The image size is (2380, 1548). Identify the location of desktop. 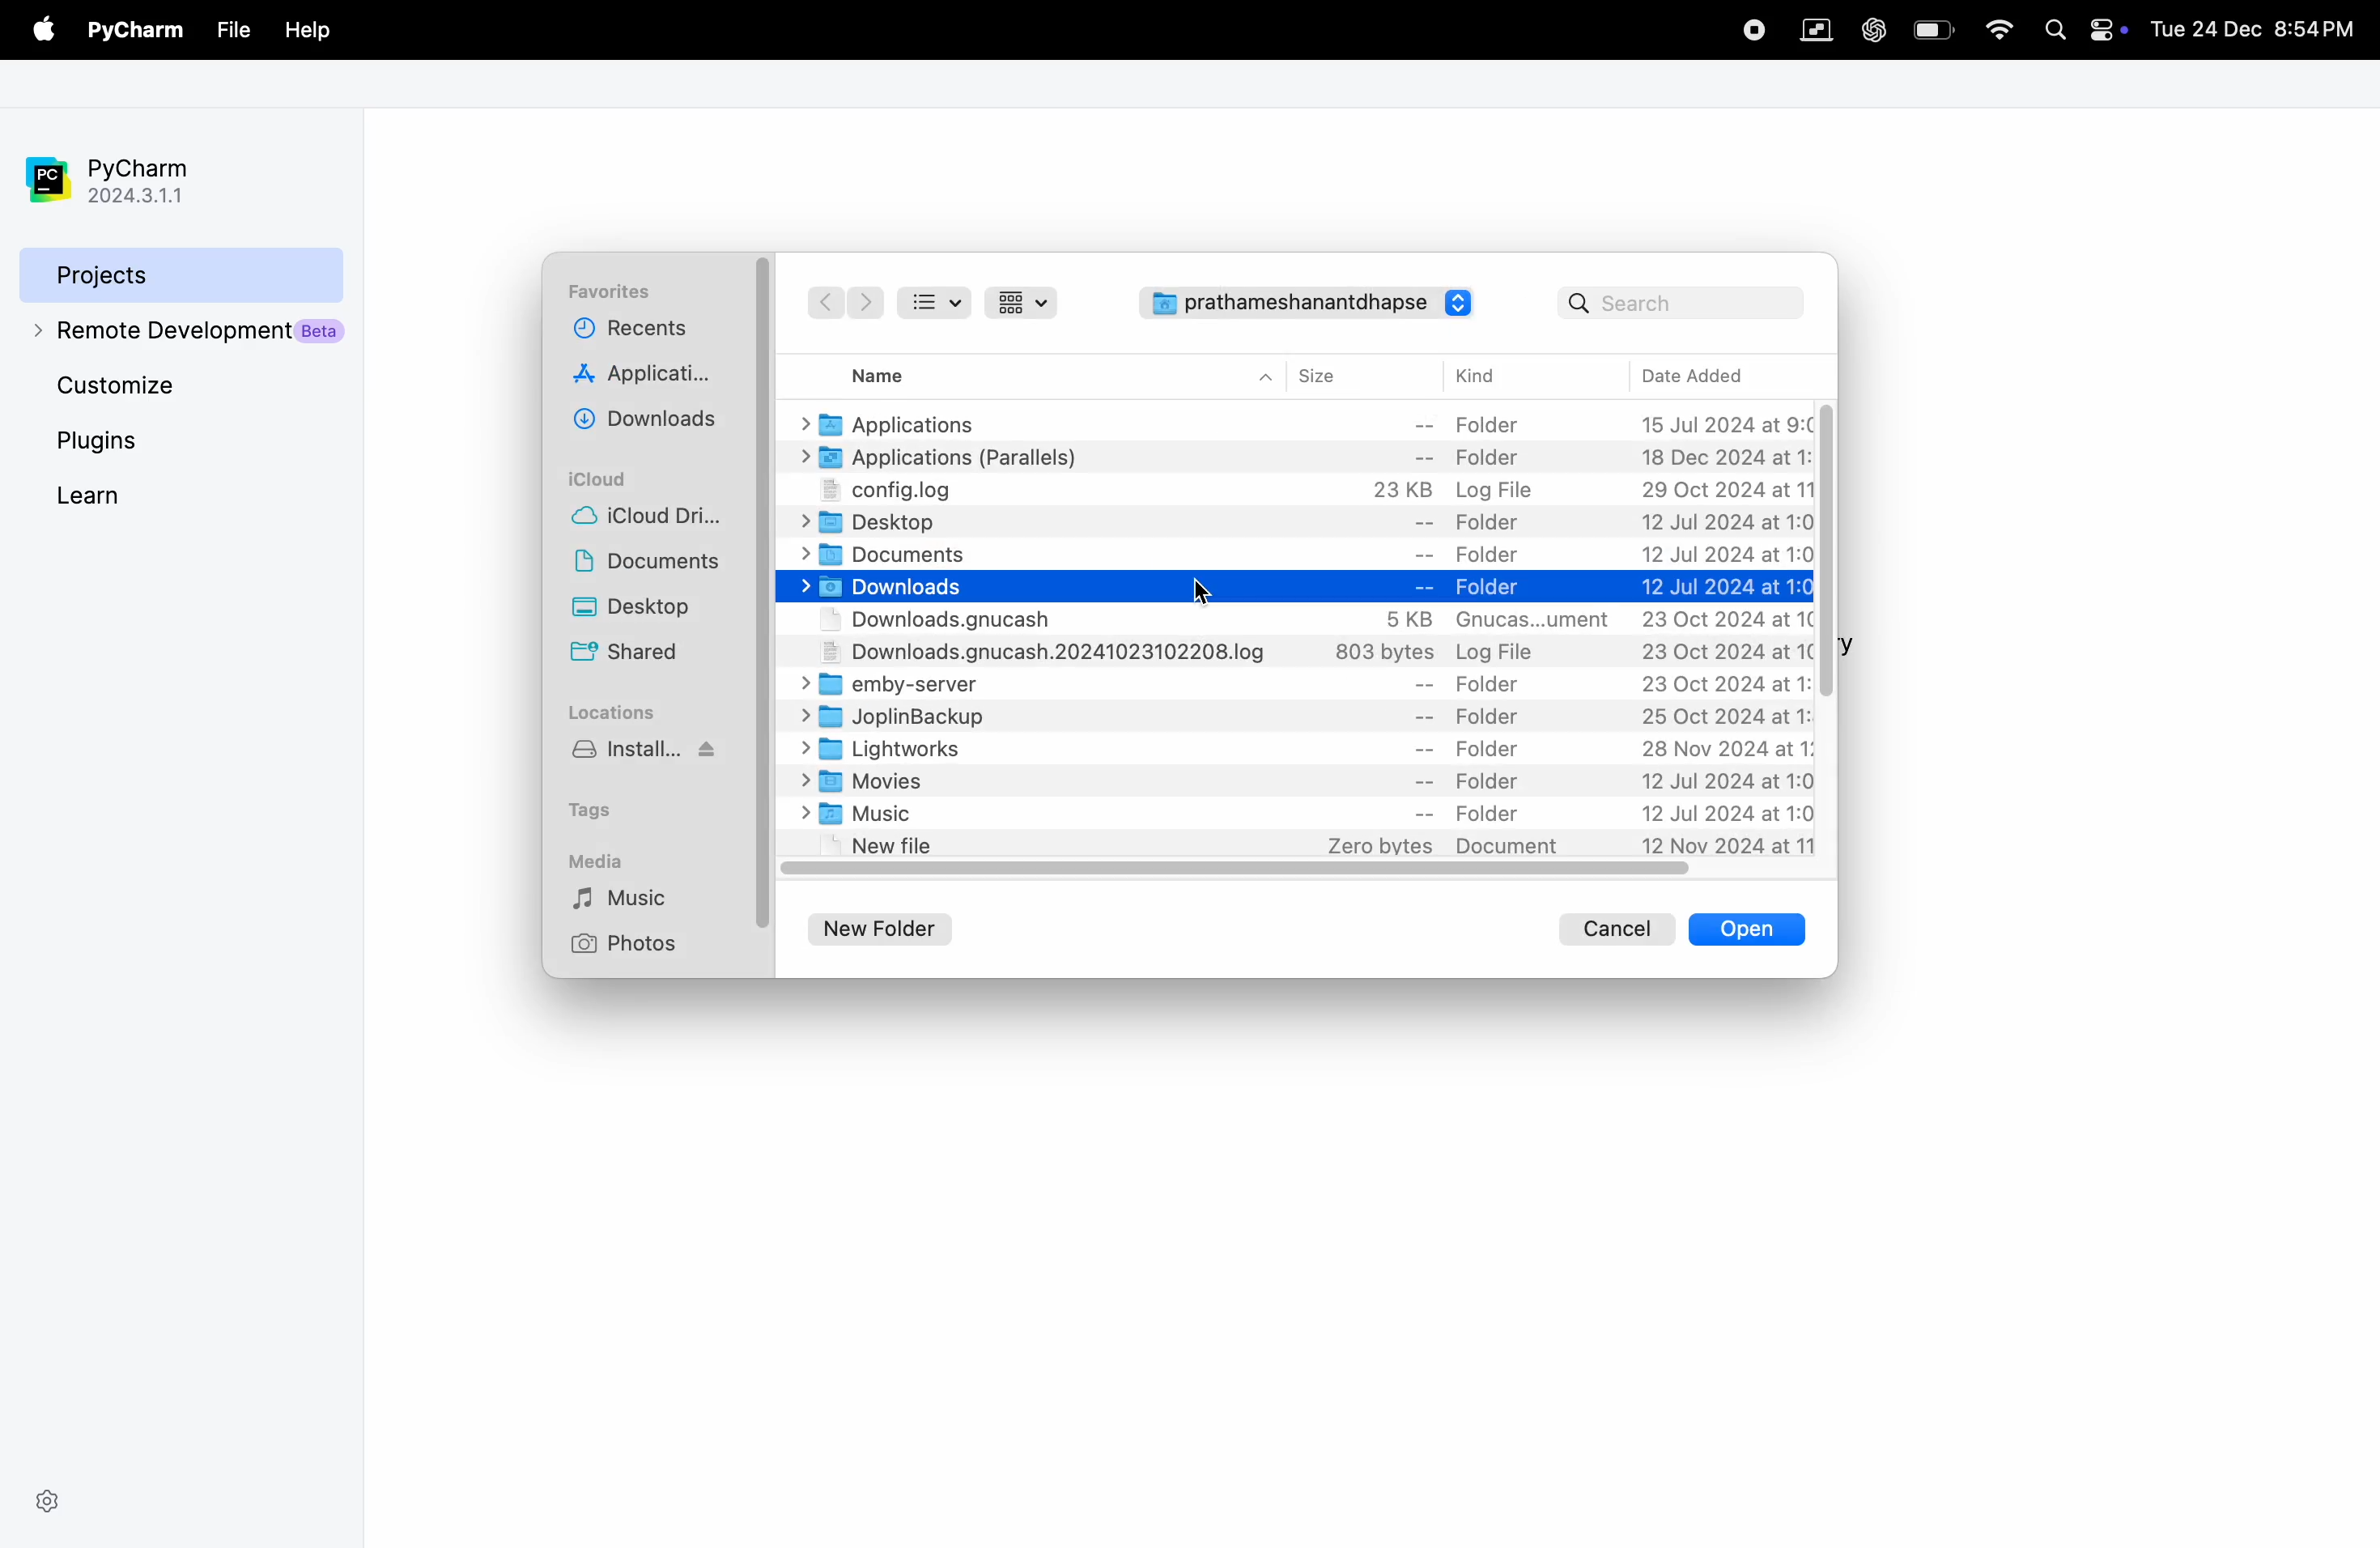
(655, 610).